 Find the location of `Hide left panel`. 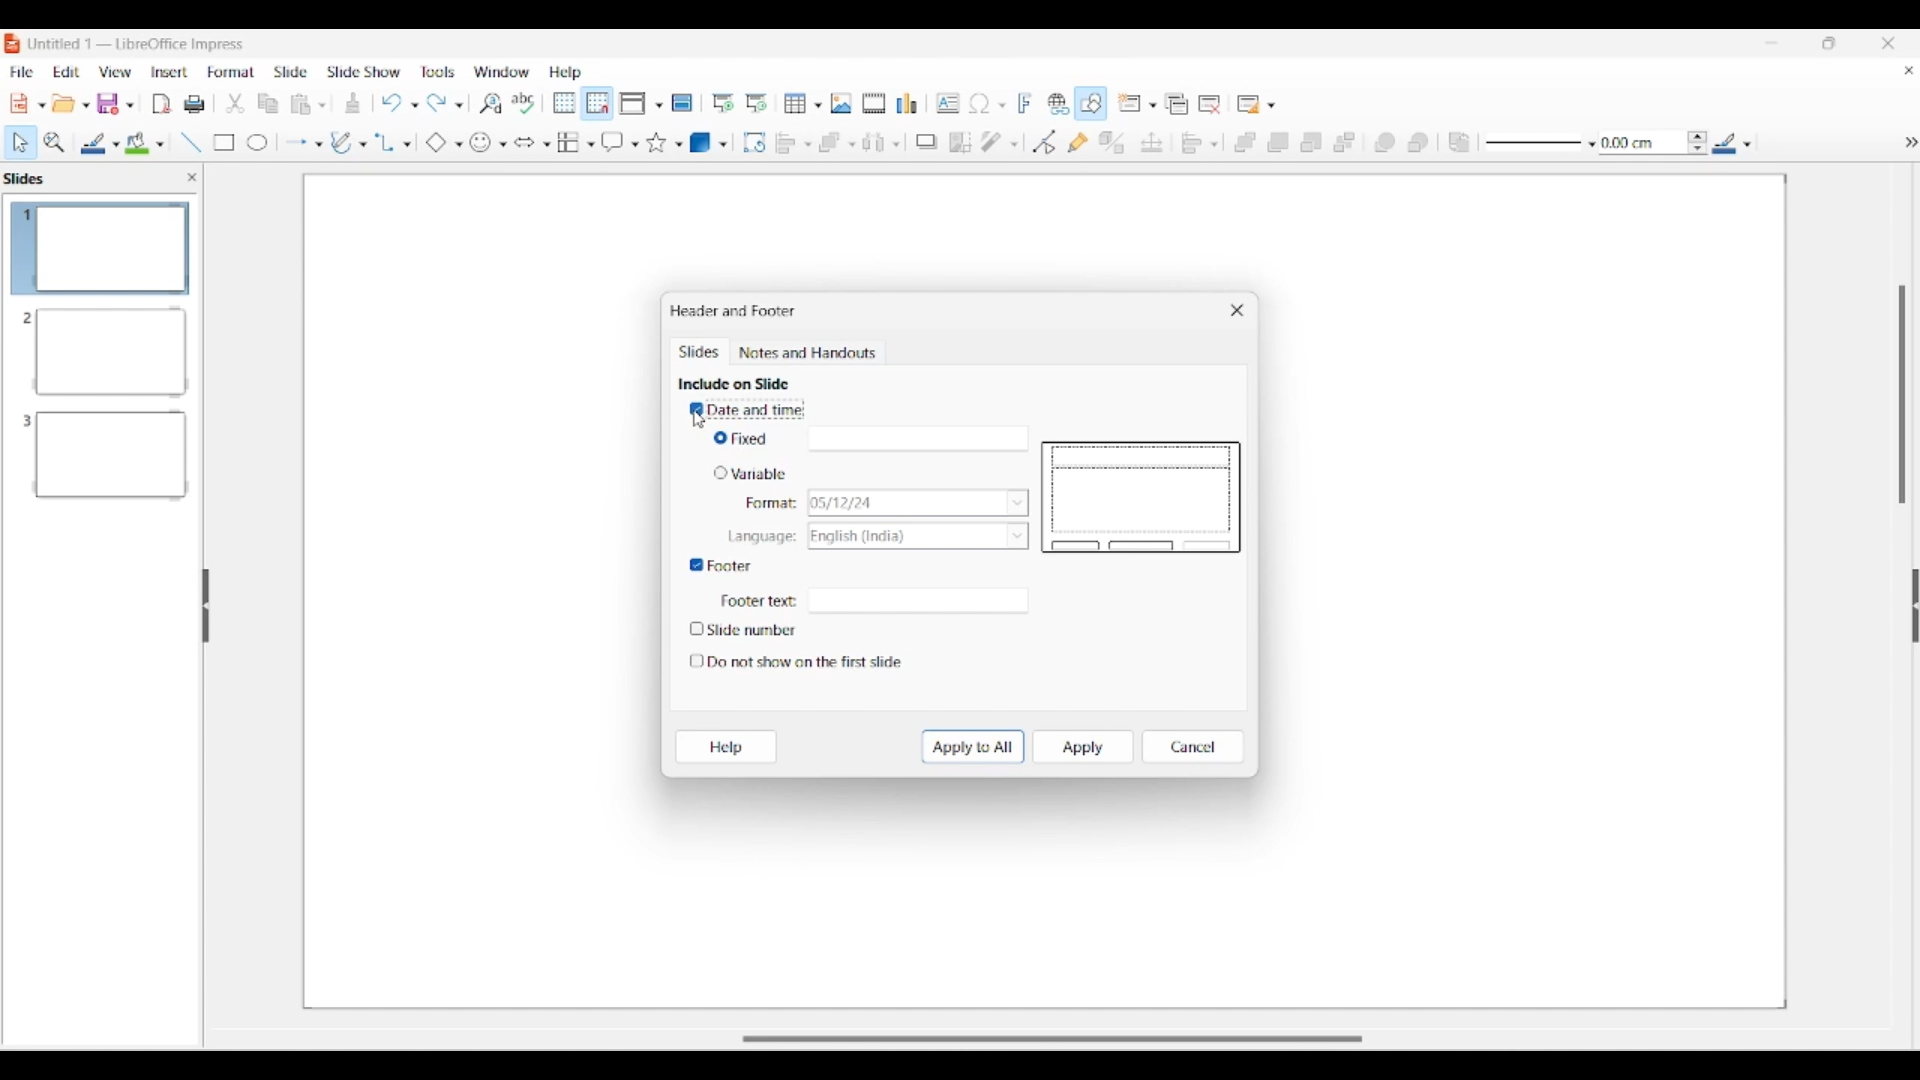

Hide left panel is located at coordinates (206, 606).